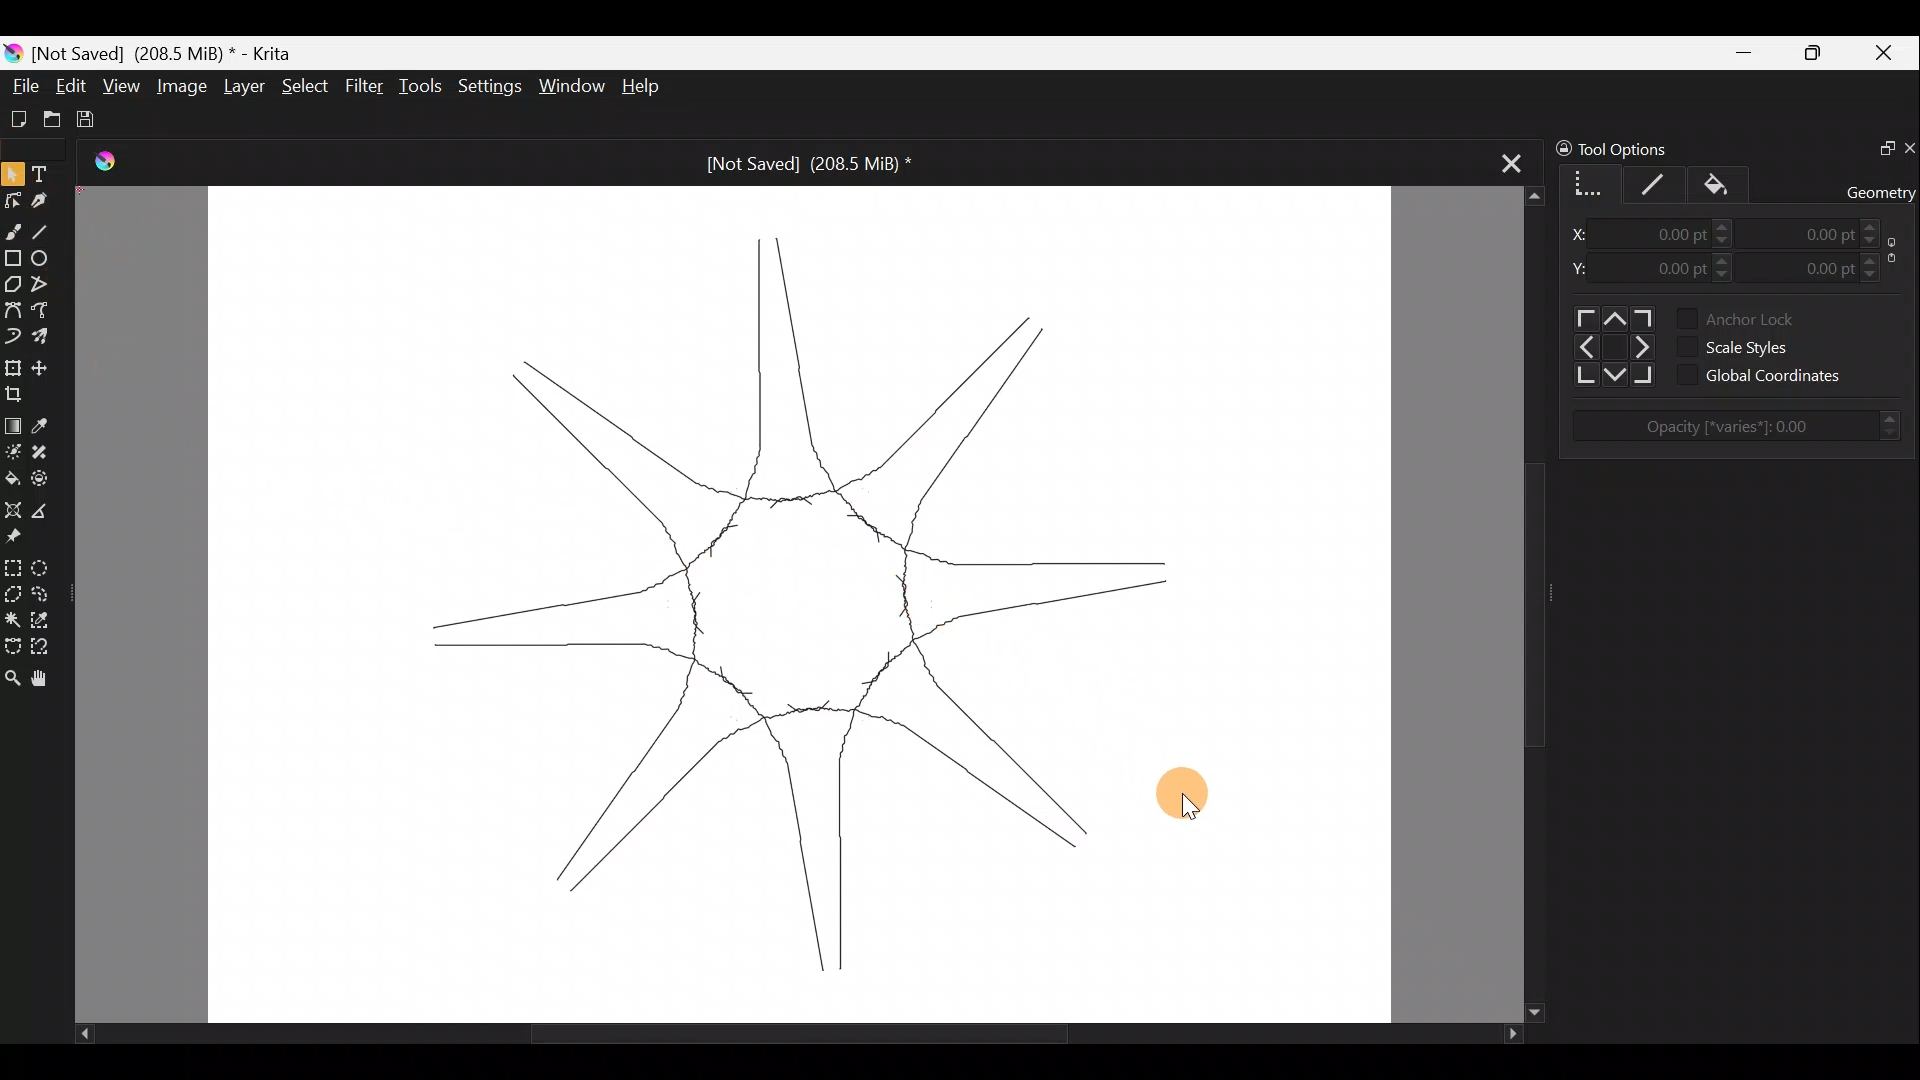  I want to click on Edit, so click(71, 87).